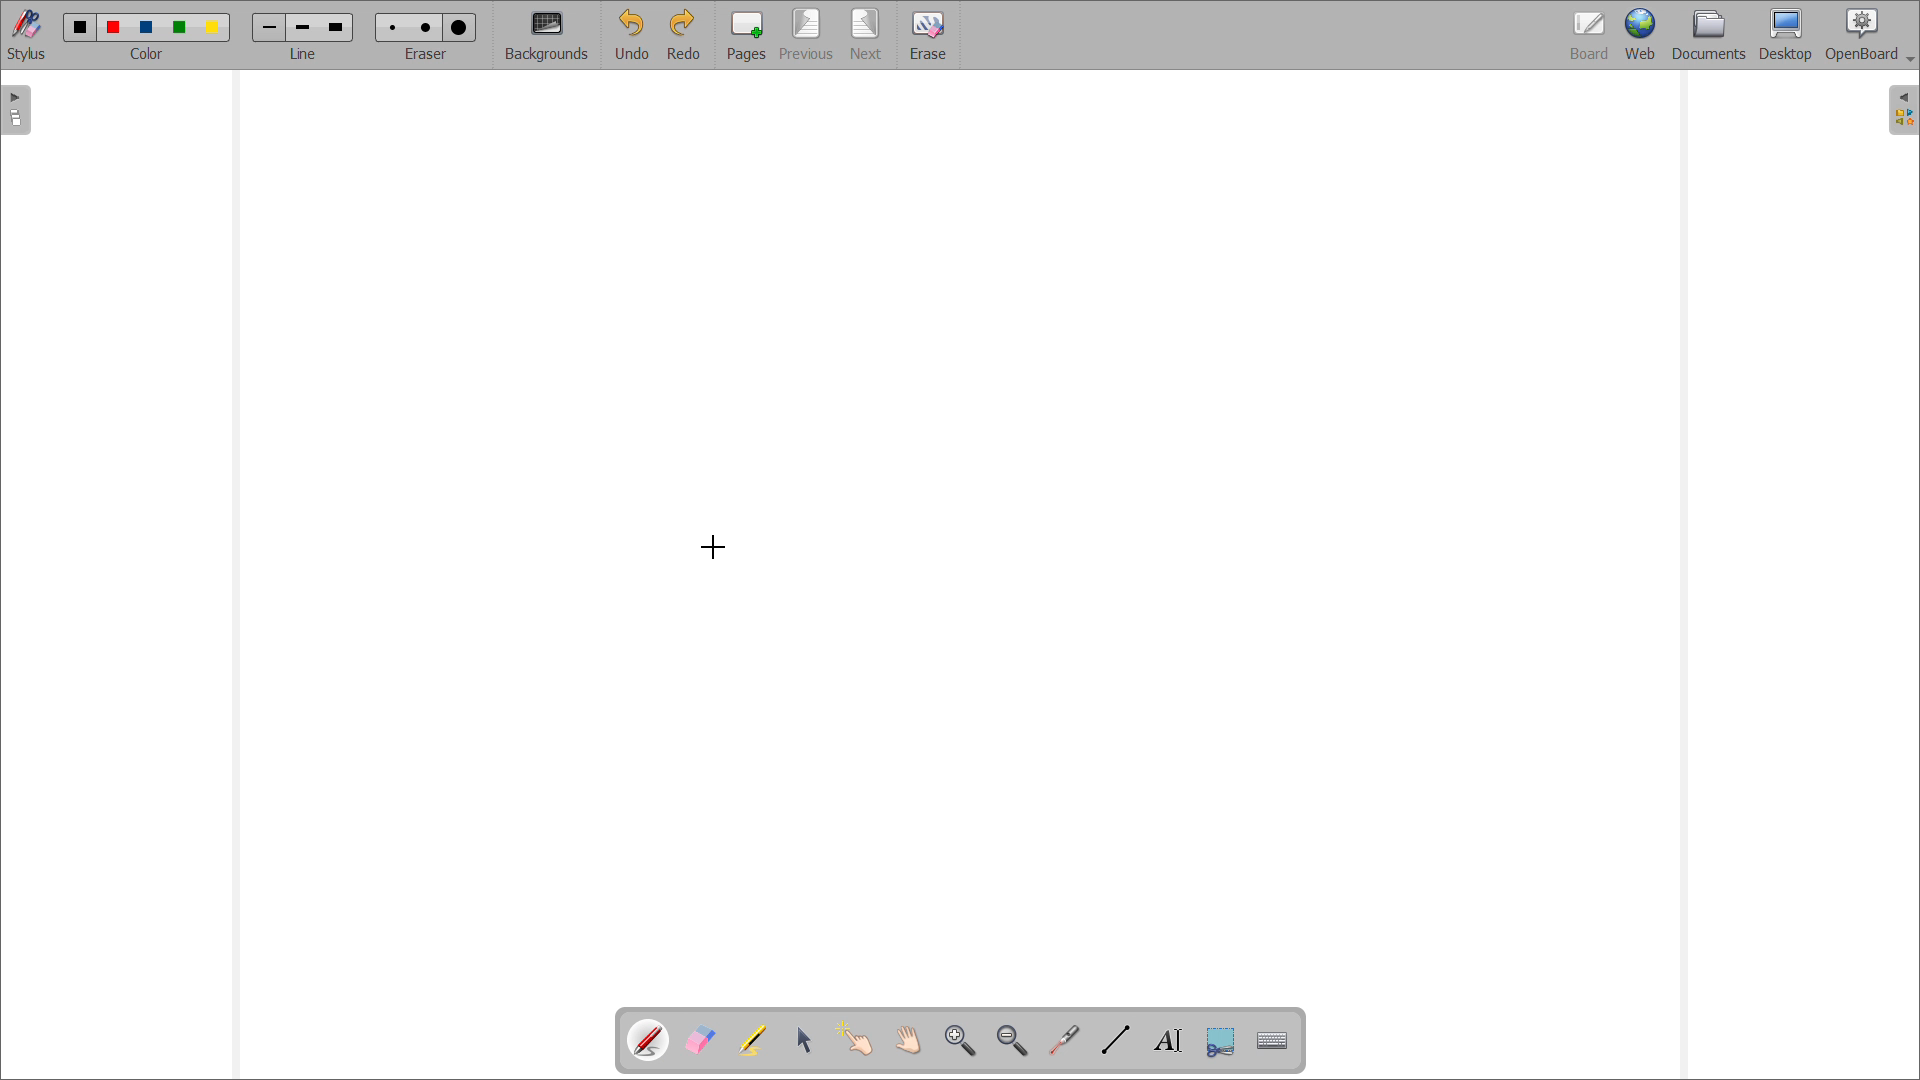  What do you see at coordinates (1640, 35) in the screenshot?
I see `web` at bounding box center [1640, 35].